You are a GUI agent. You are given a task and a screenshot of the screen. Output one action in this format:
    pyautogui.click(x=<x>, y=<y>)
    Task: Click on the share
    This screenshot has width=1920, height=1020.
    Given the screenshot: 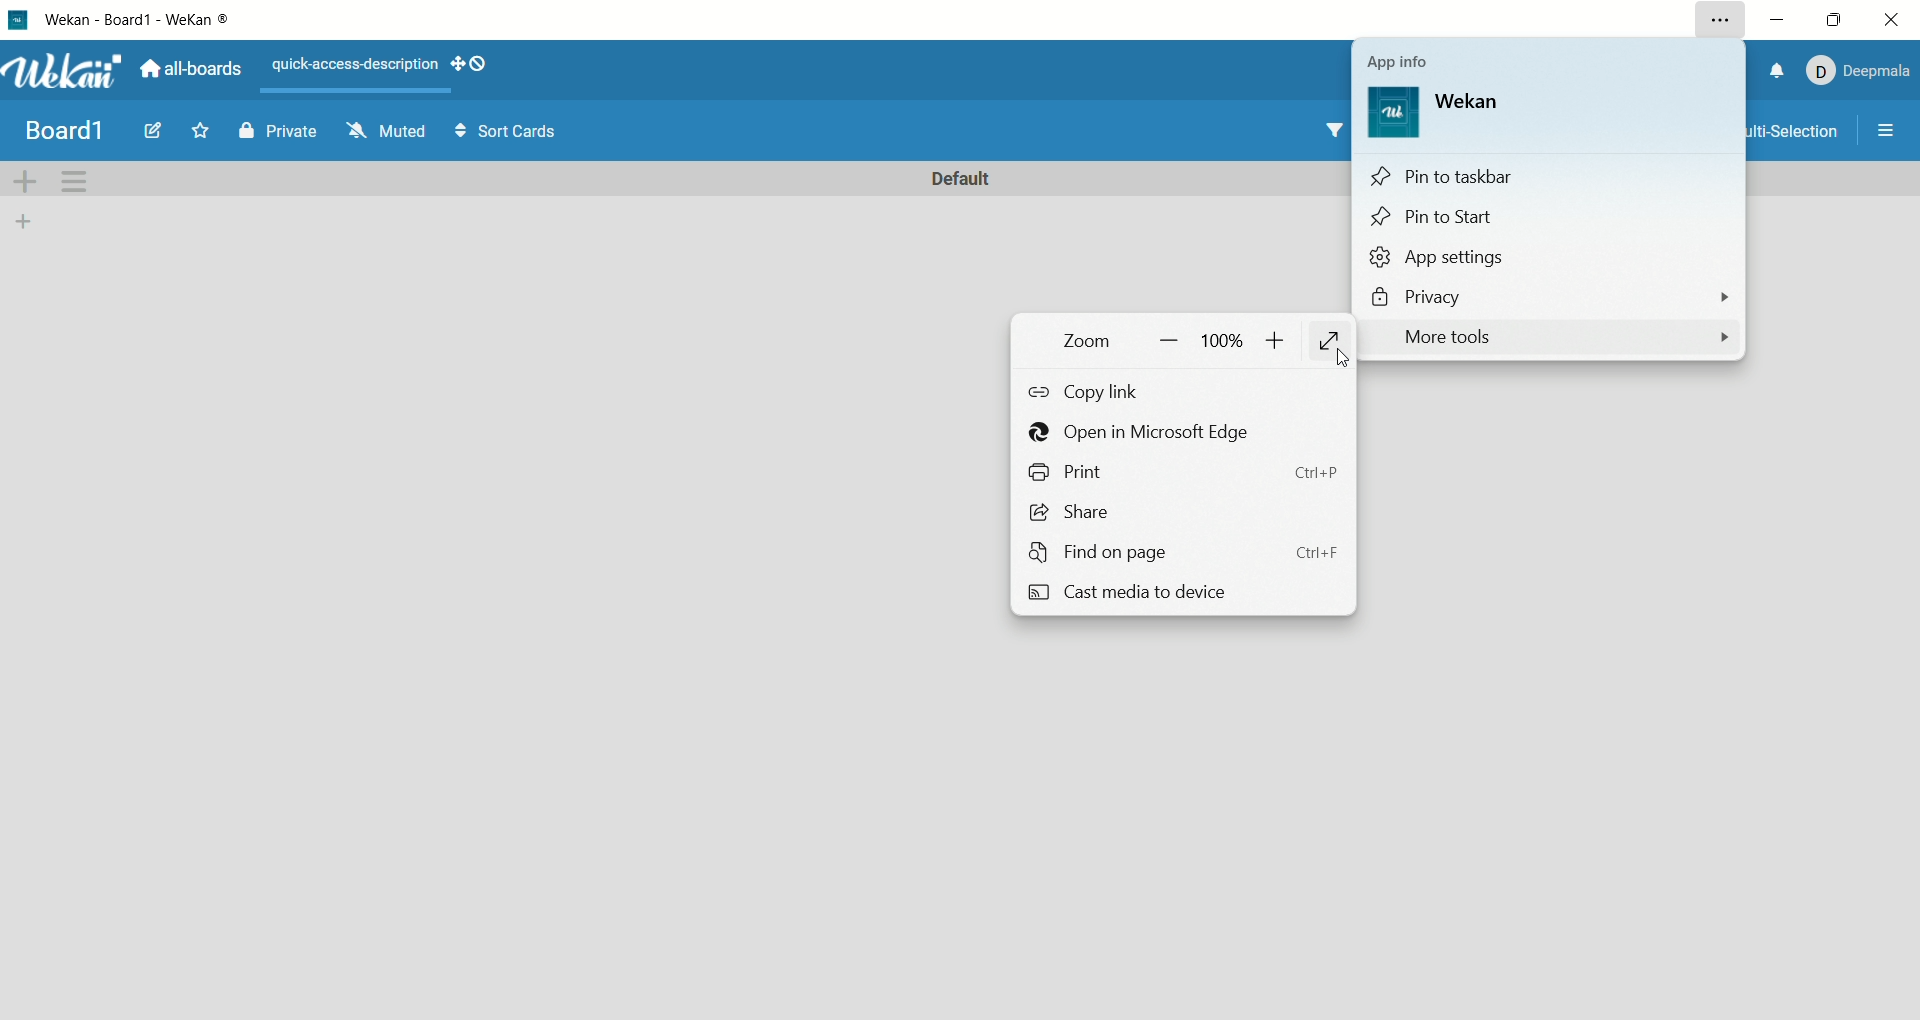 What is the action you would take?
    pyautogui.click(x=1175, y=511)
    